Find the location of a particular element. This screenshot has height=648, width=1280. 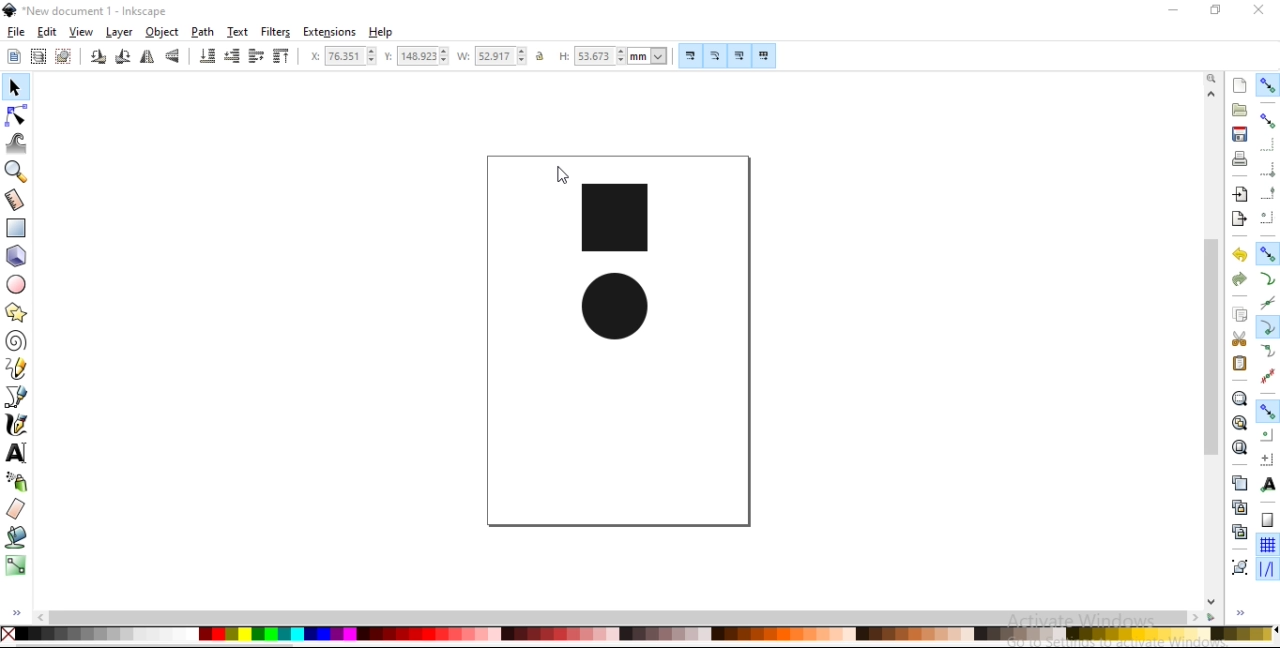

create stars and polygons is located at coordinates (18, 312).